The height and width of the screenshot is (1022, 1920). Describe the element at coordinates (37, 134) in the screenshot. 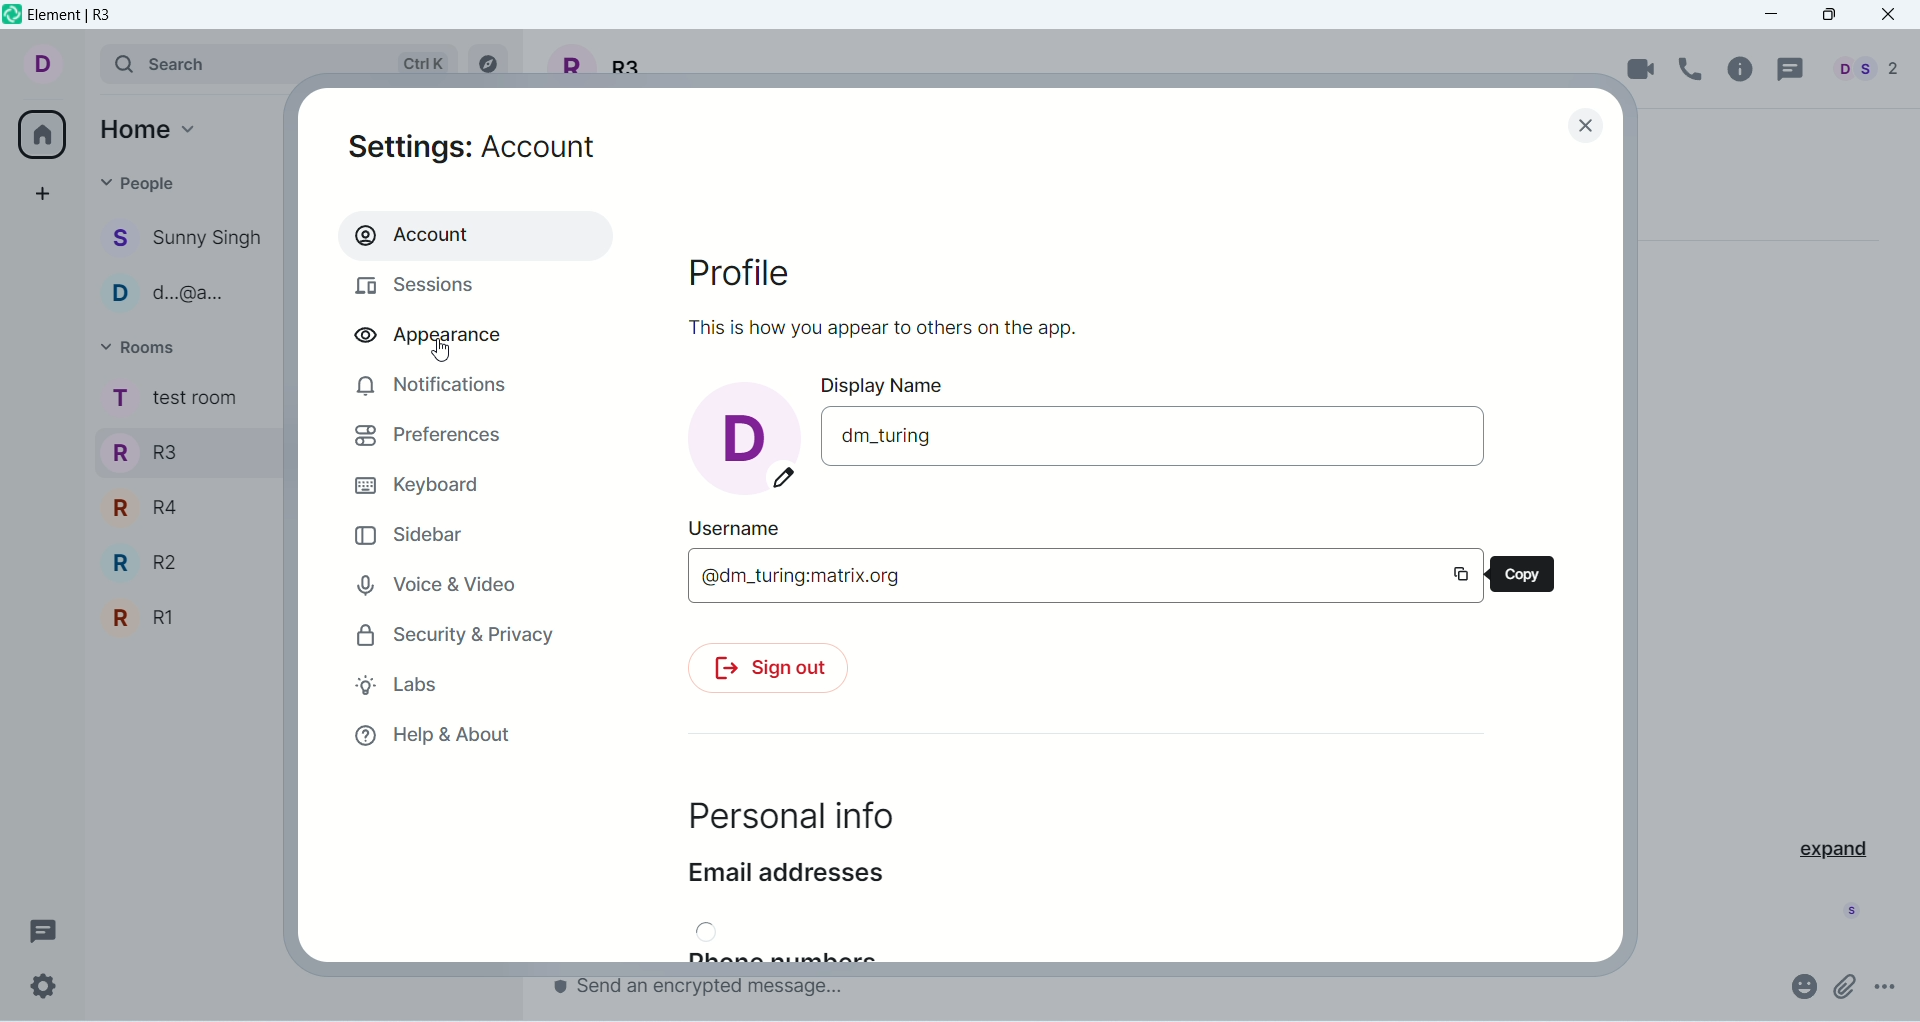

I see `all rooms` at that location.